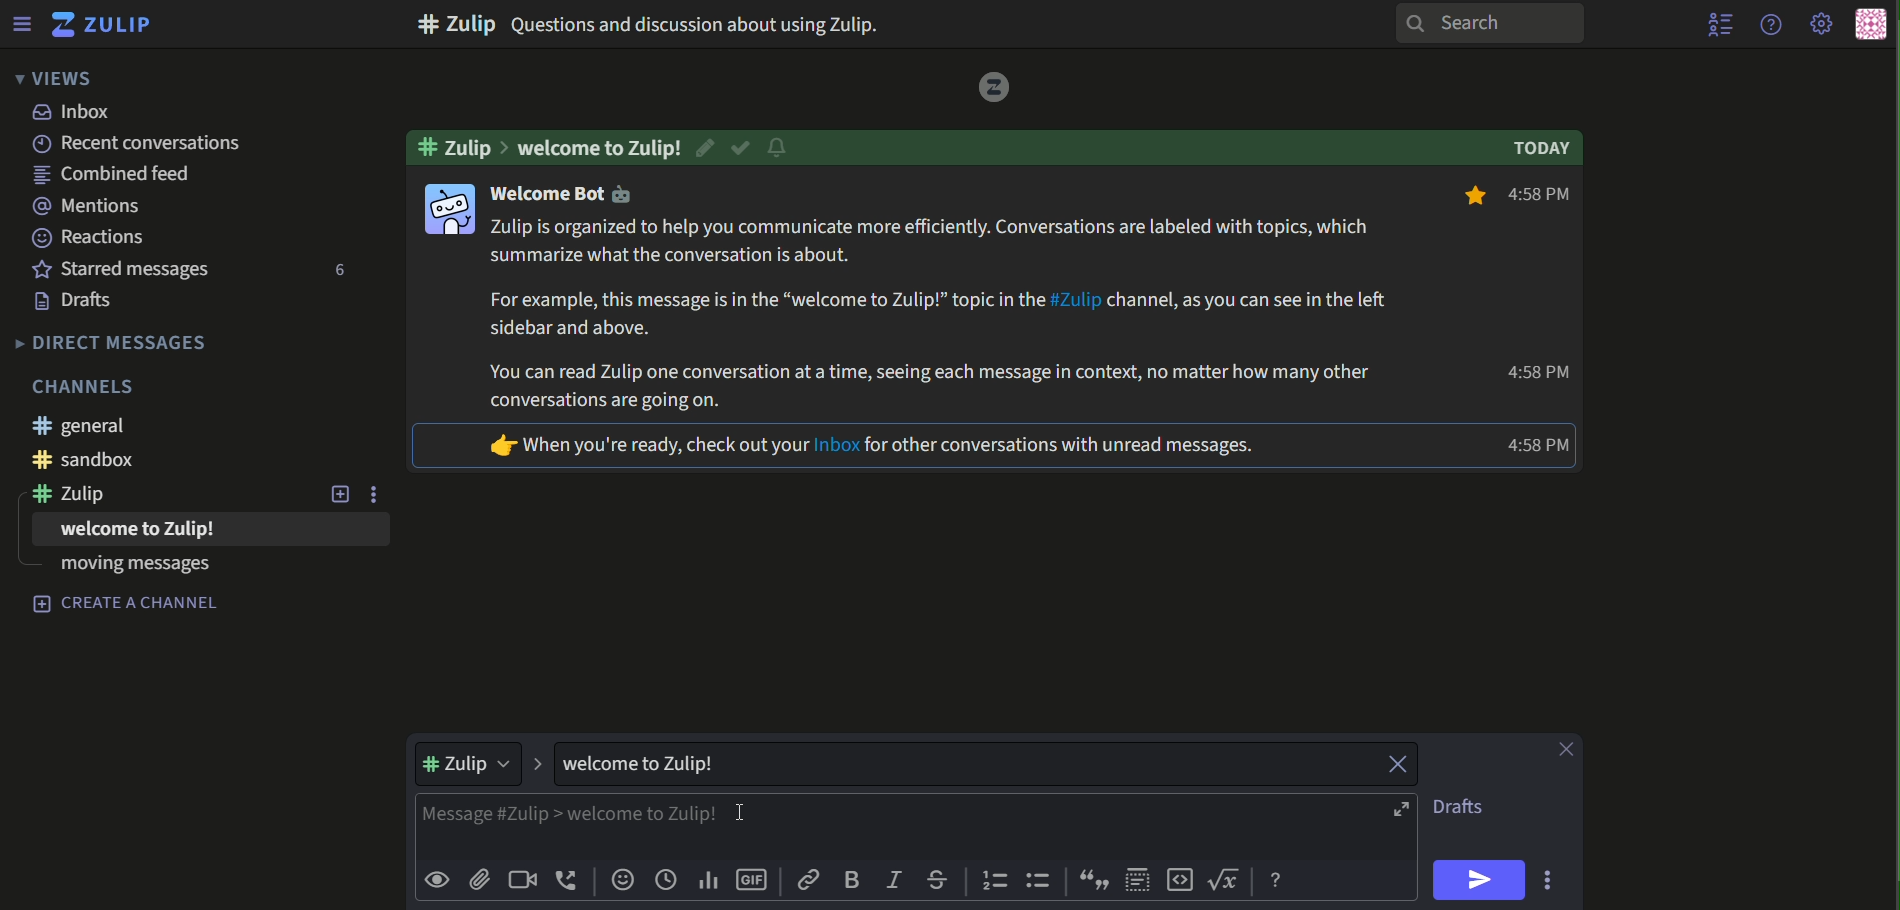 The width and height of the screenshot is (1900, 910). I want to click on logo and title, so click(102, 25).